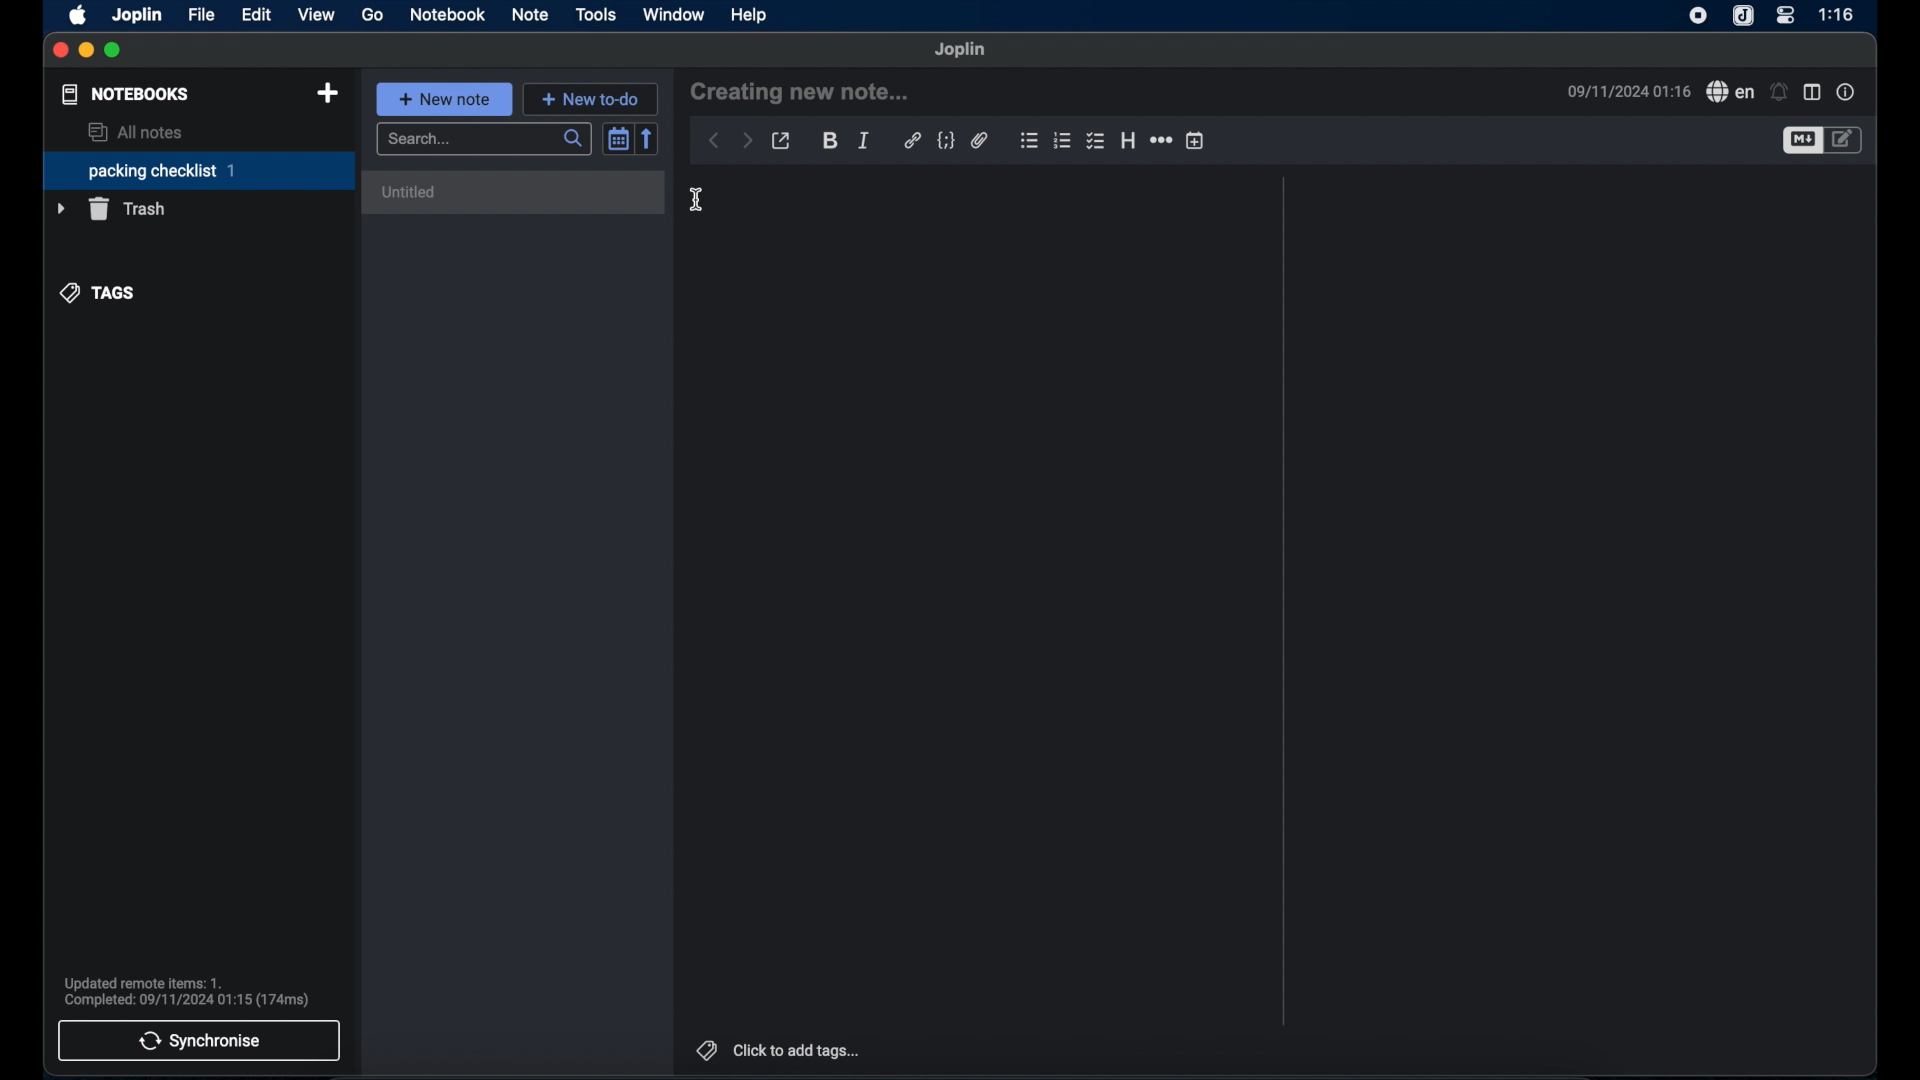 This screenshot has height=1080, width=1920. I want to click on toggle sort order field, so click(617, 138).